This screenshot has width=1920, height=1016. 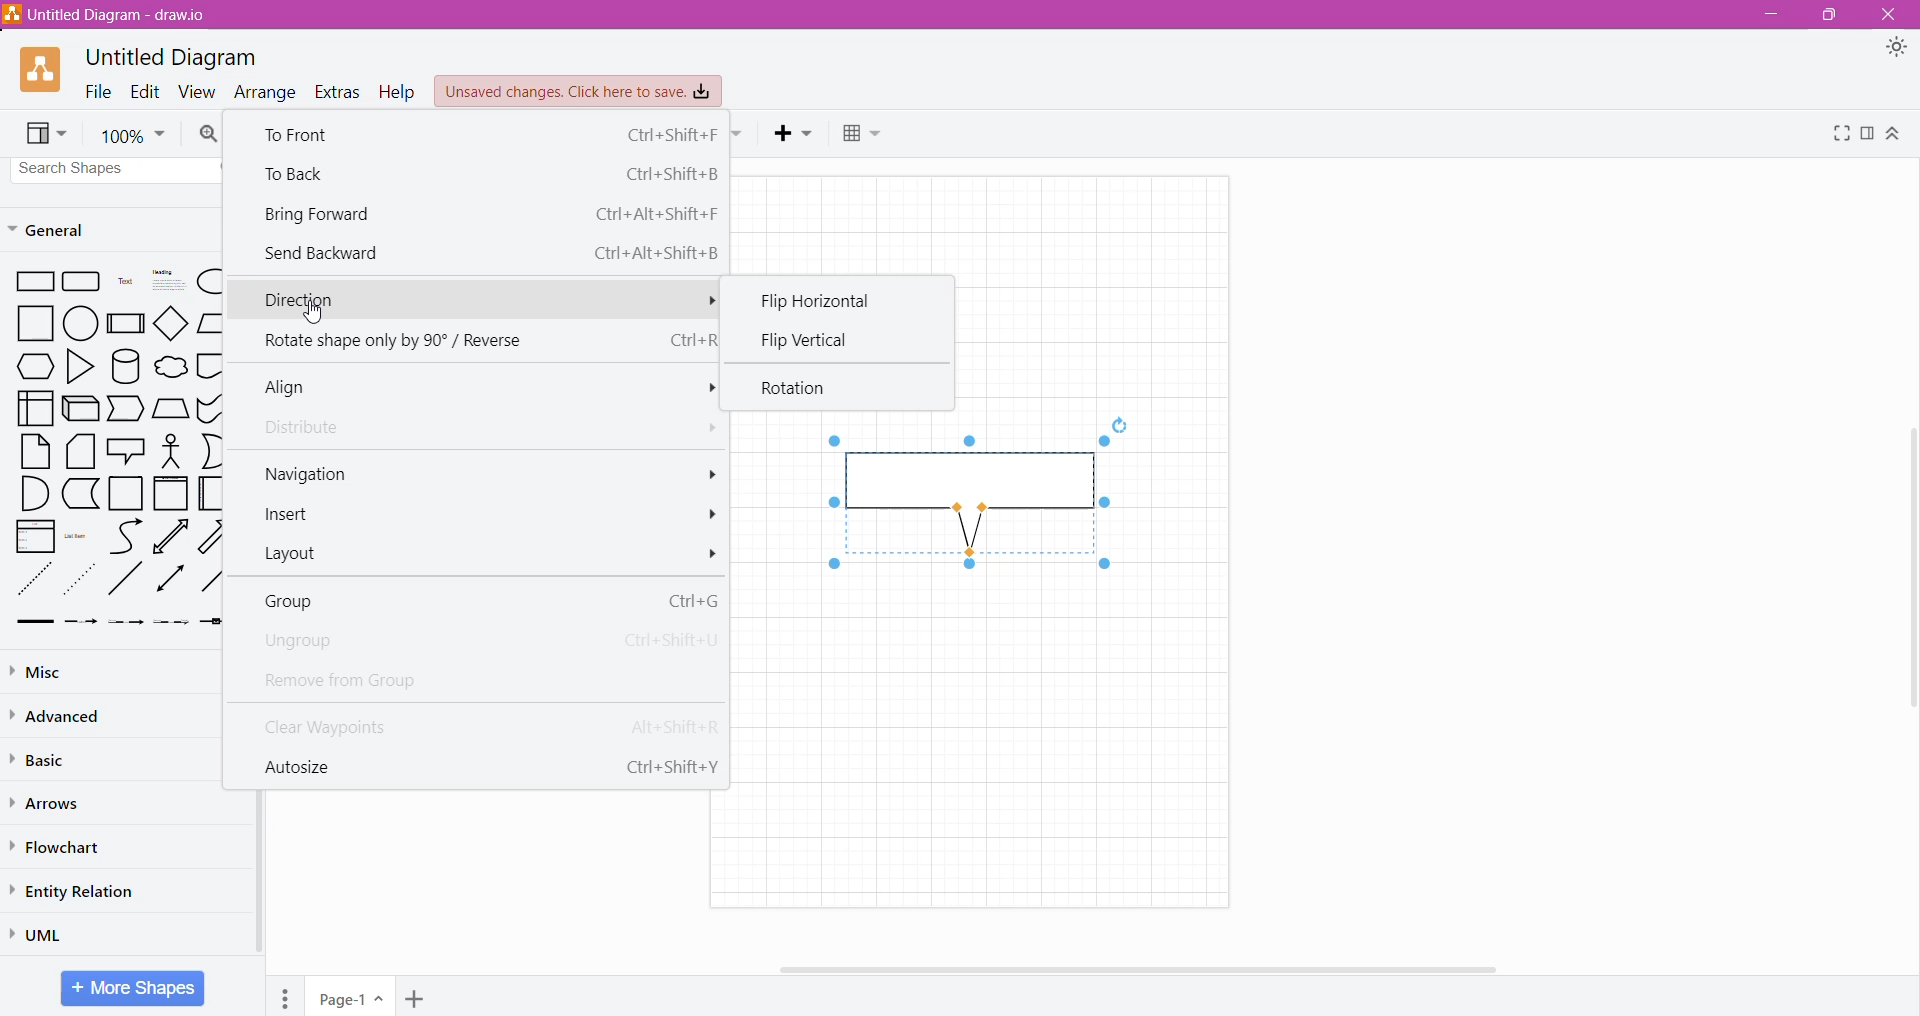 I want to click on Stick Figure, so click(x=171, y=450).